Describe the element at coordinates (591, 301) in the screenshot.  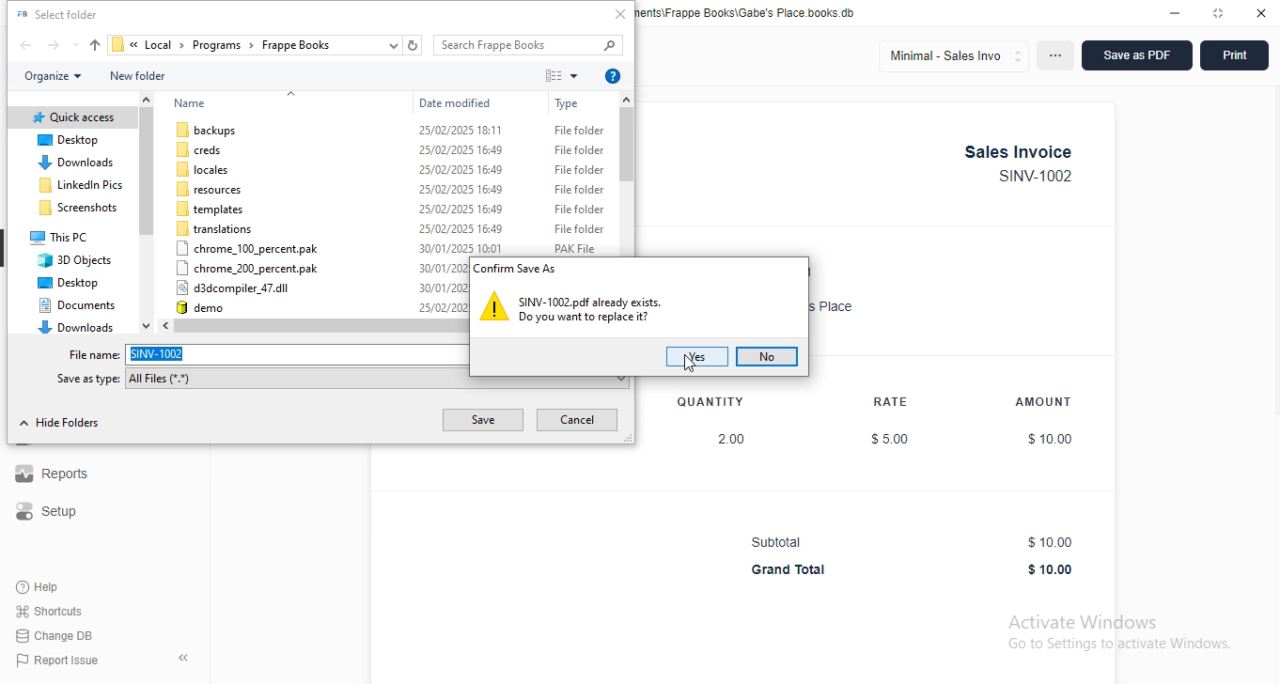
I see `SINV-1002.pdf already exists.` at that location.